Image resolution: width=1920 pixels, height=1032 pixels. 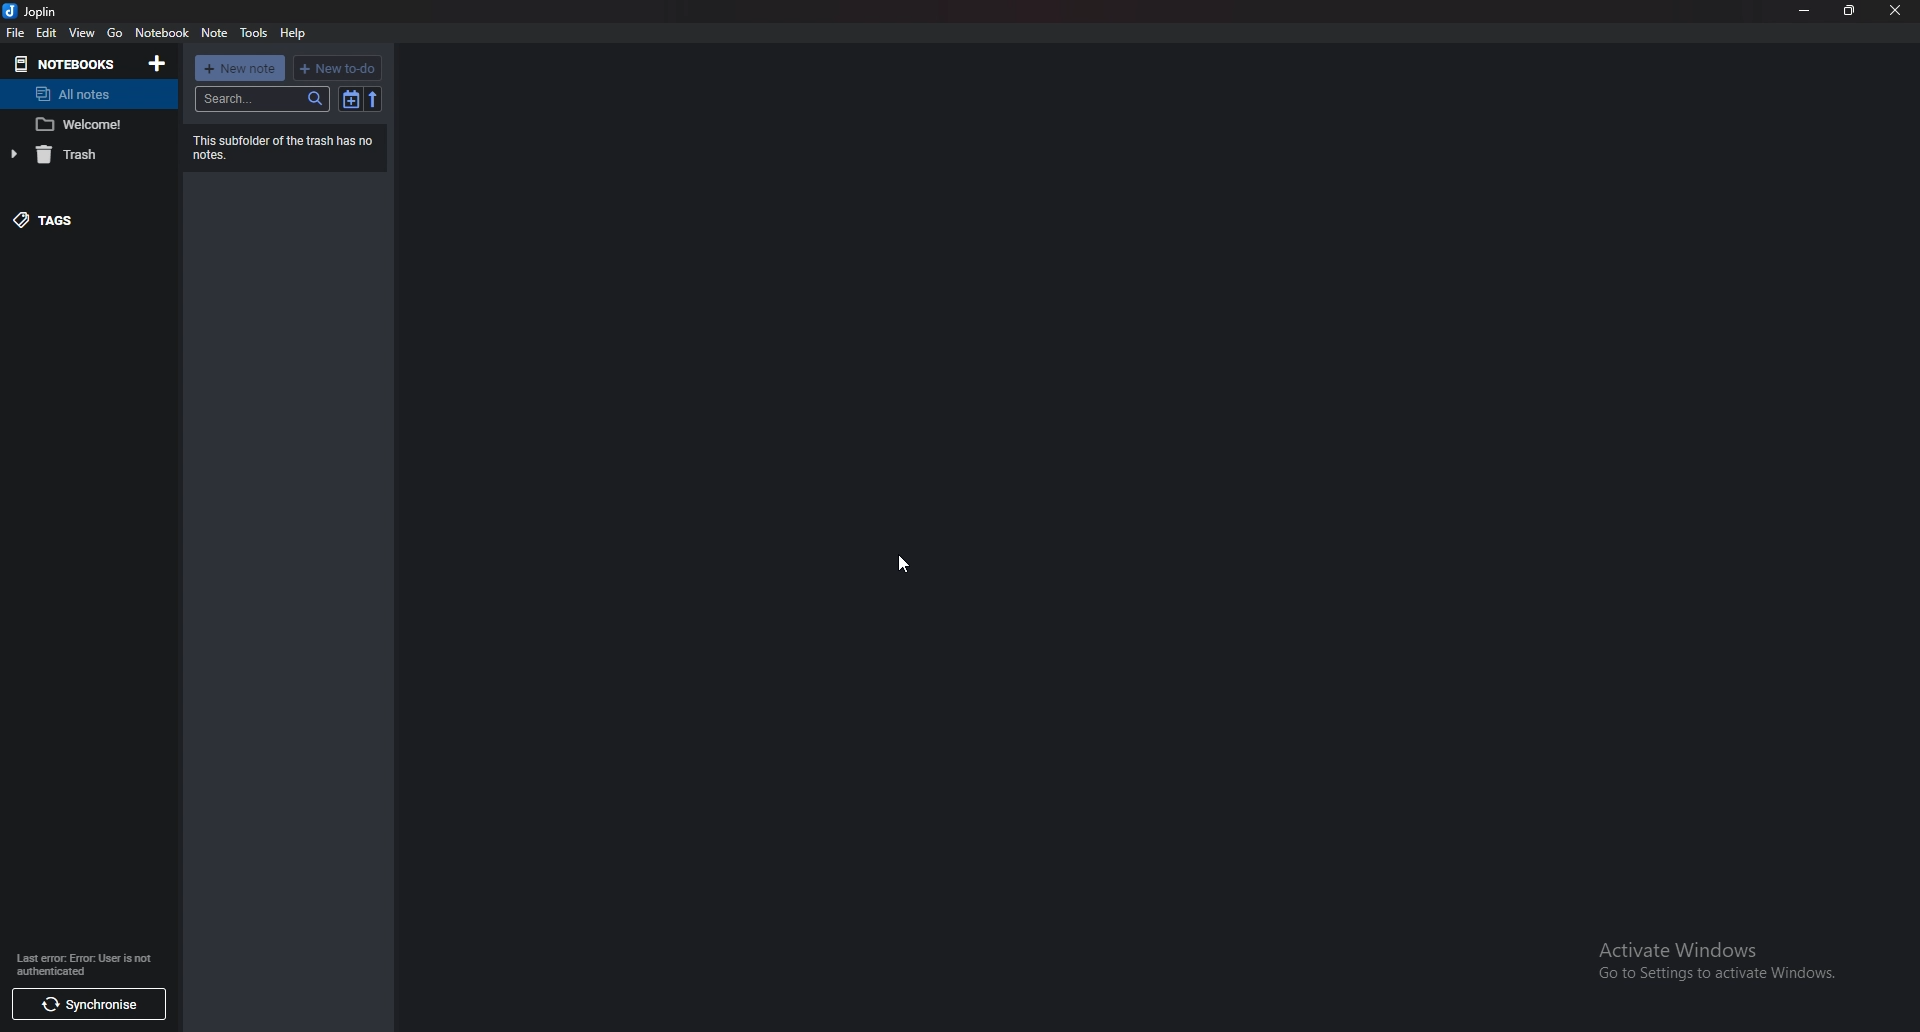 What do you see at coordinates (337, 66) in the screenshot?
I see `new to do` at bounding box center [337, 66].